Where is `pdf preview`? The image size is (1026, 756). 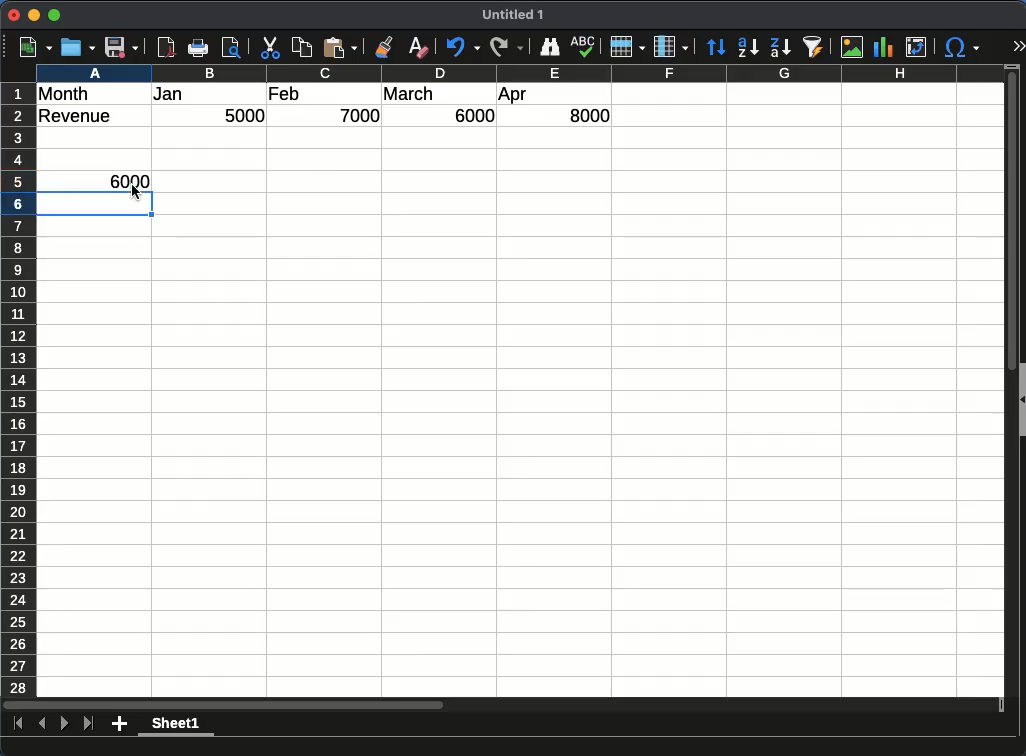 pdf preview is located at coordinates (165, 47).